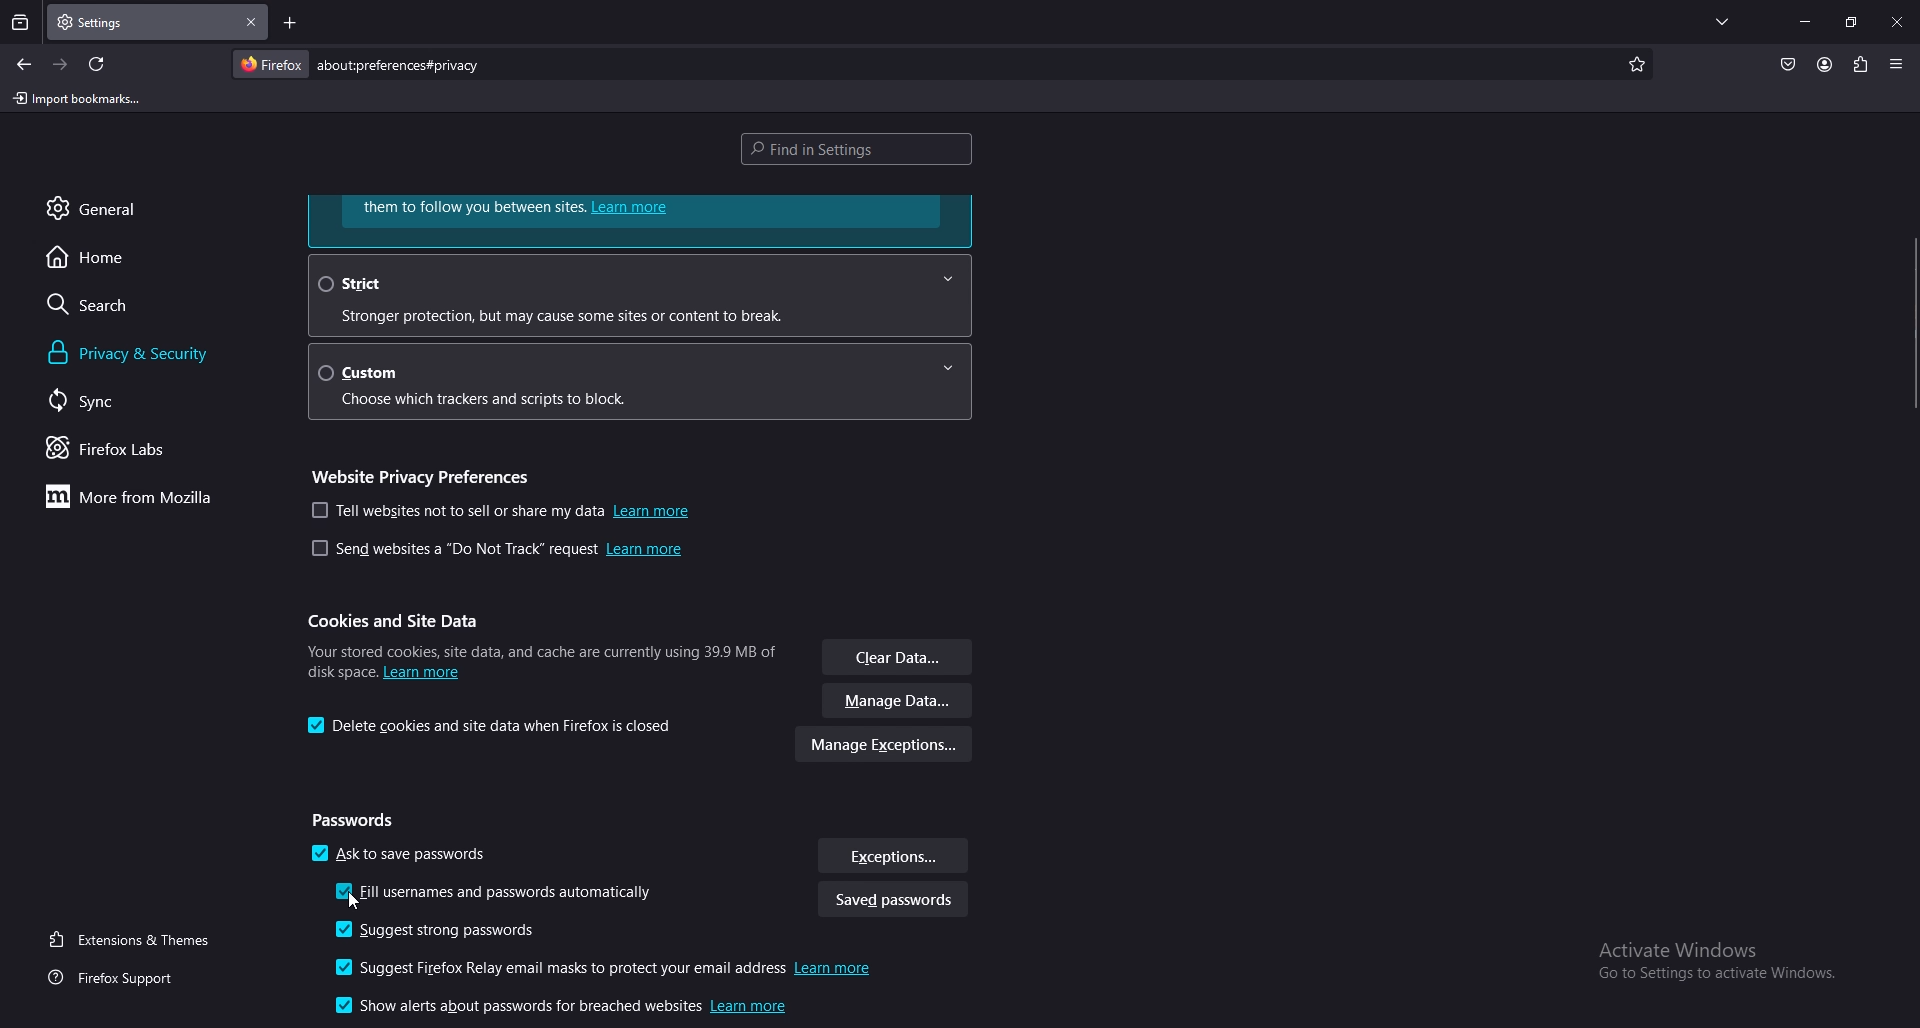 The height and width of the screenshot is (1028, 1920). I want to click on suggest firefox relay email masks, so click(610, 970).